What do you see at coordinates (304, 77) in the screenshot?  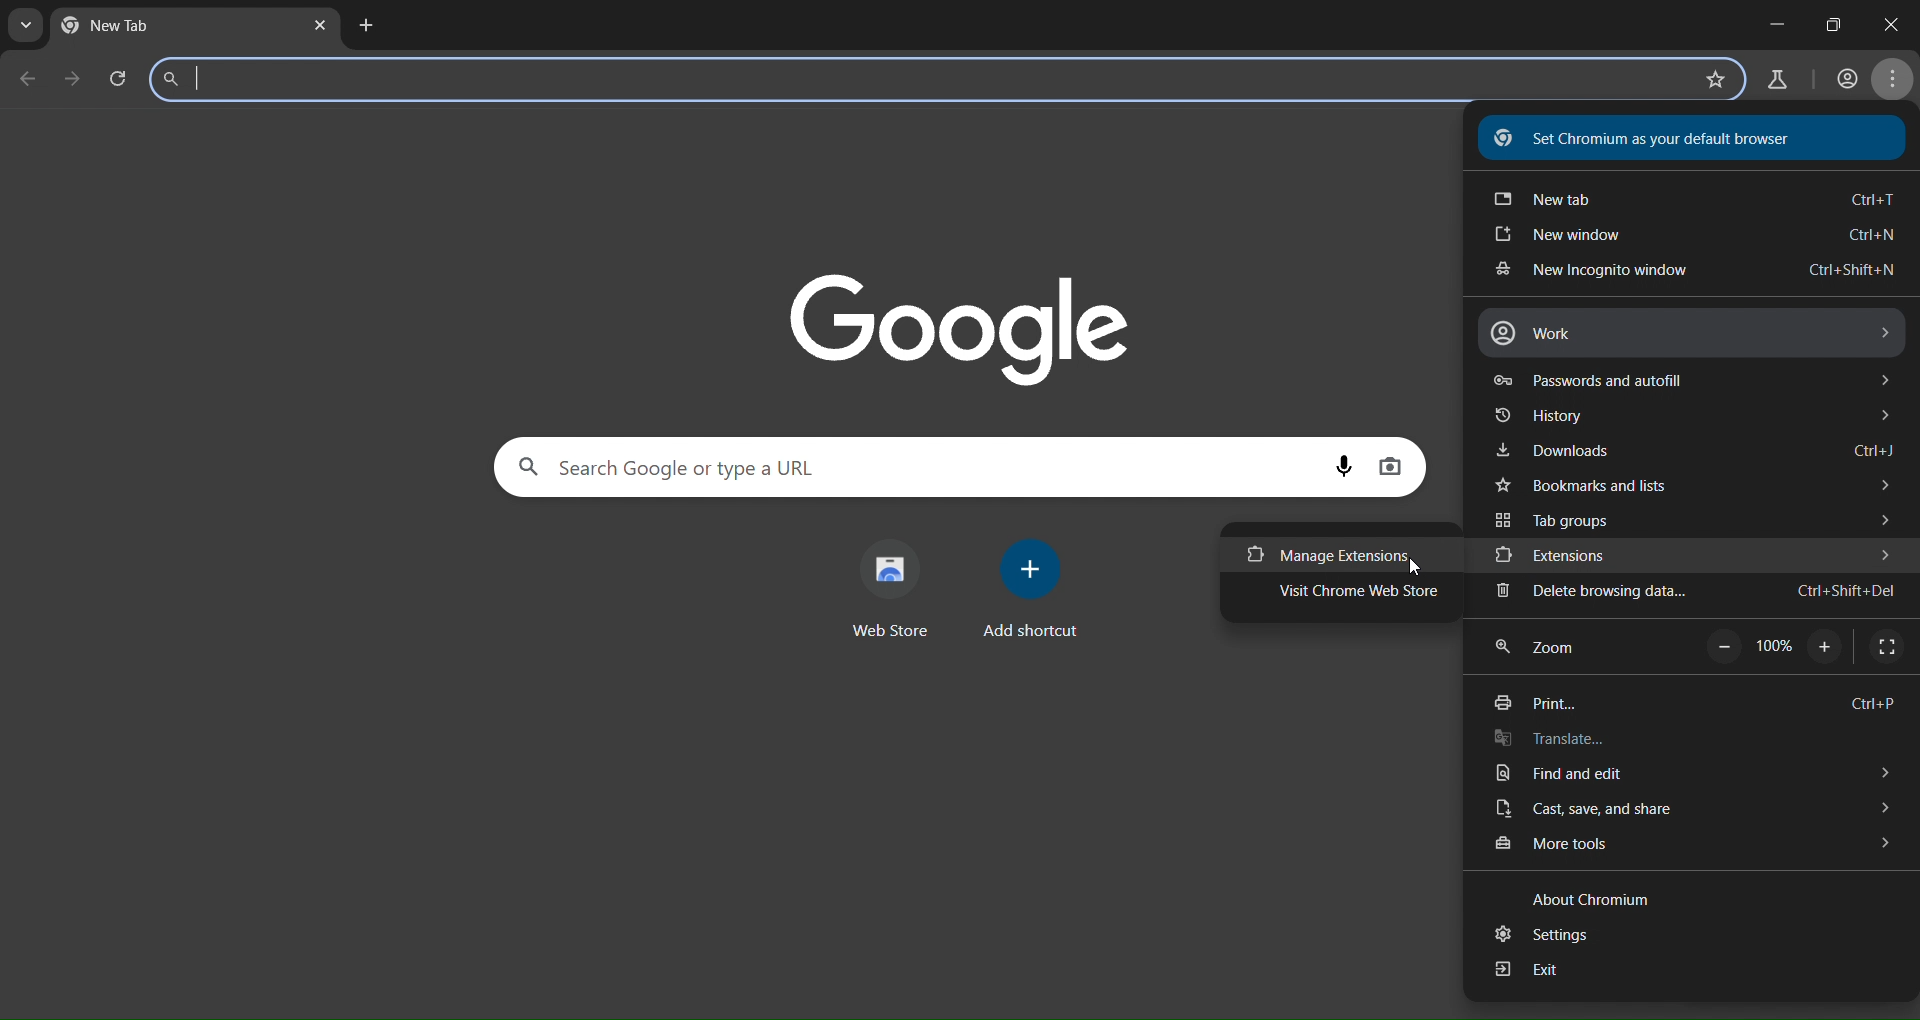 I see `search panel` at bounding box center [304, 77].